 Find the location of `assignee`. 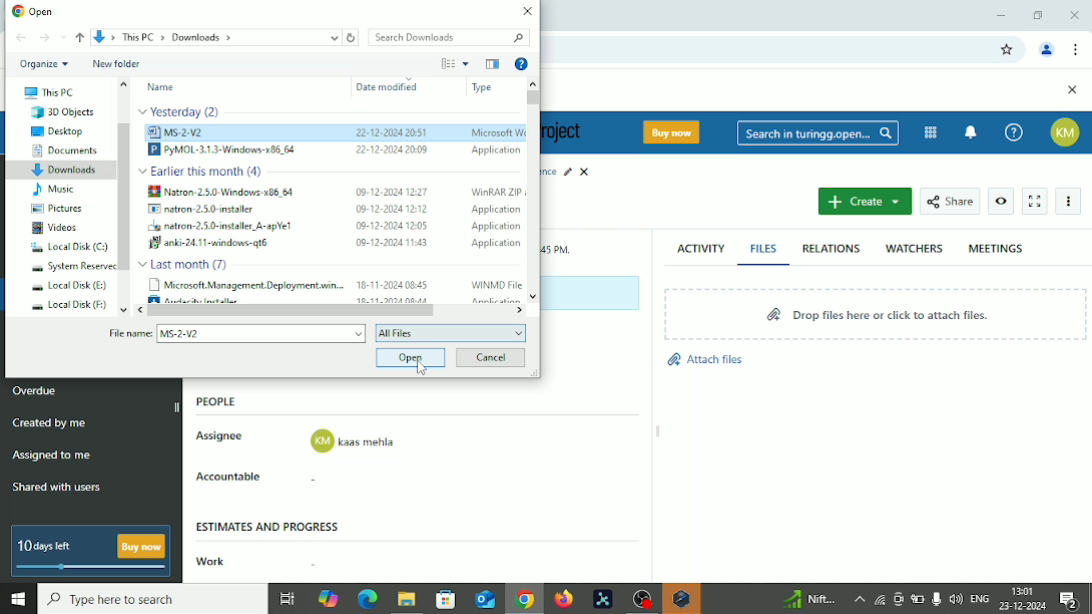

assignee is located at coordinates (354, 442).